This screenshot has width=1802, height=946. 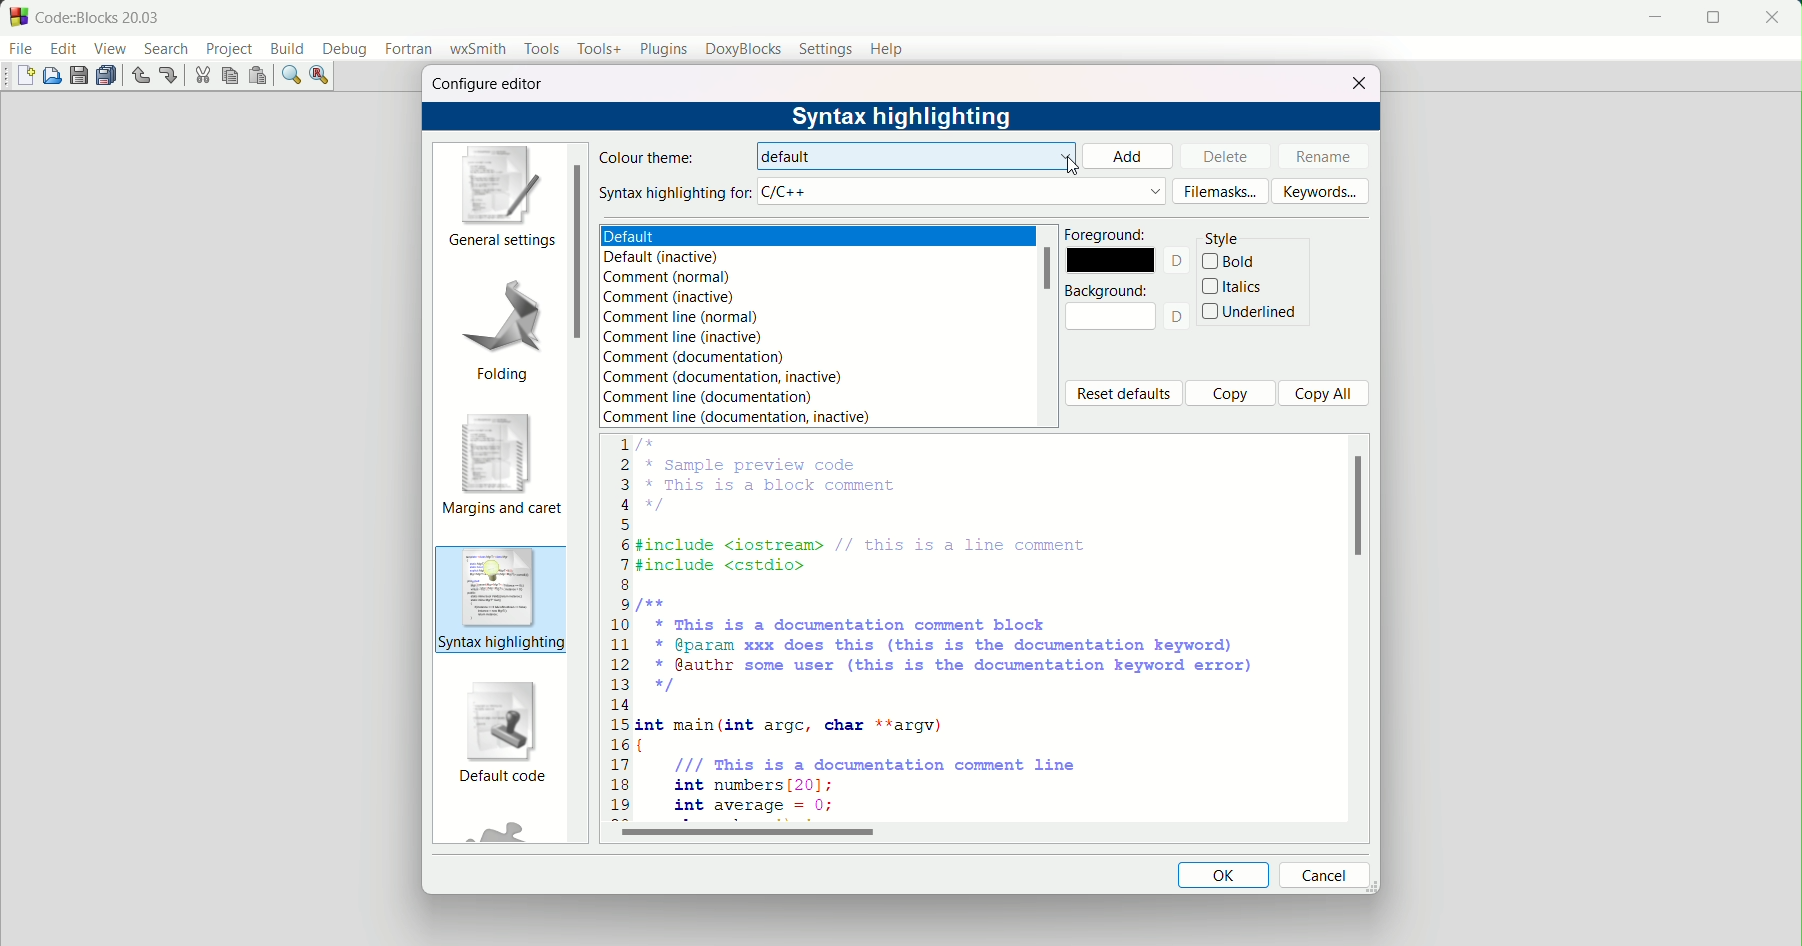 What do you see at coordinates (111, 49) in the screenshot?
I see `view` at bounding box center [111, 49].